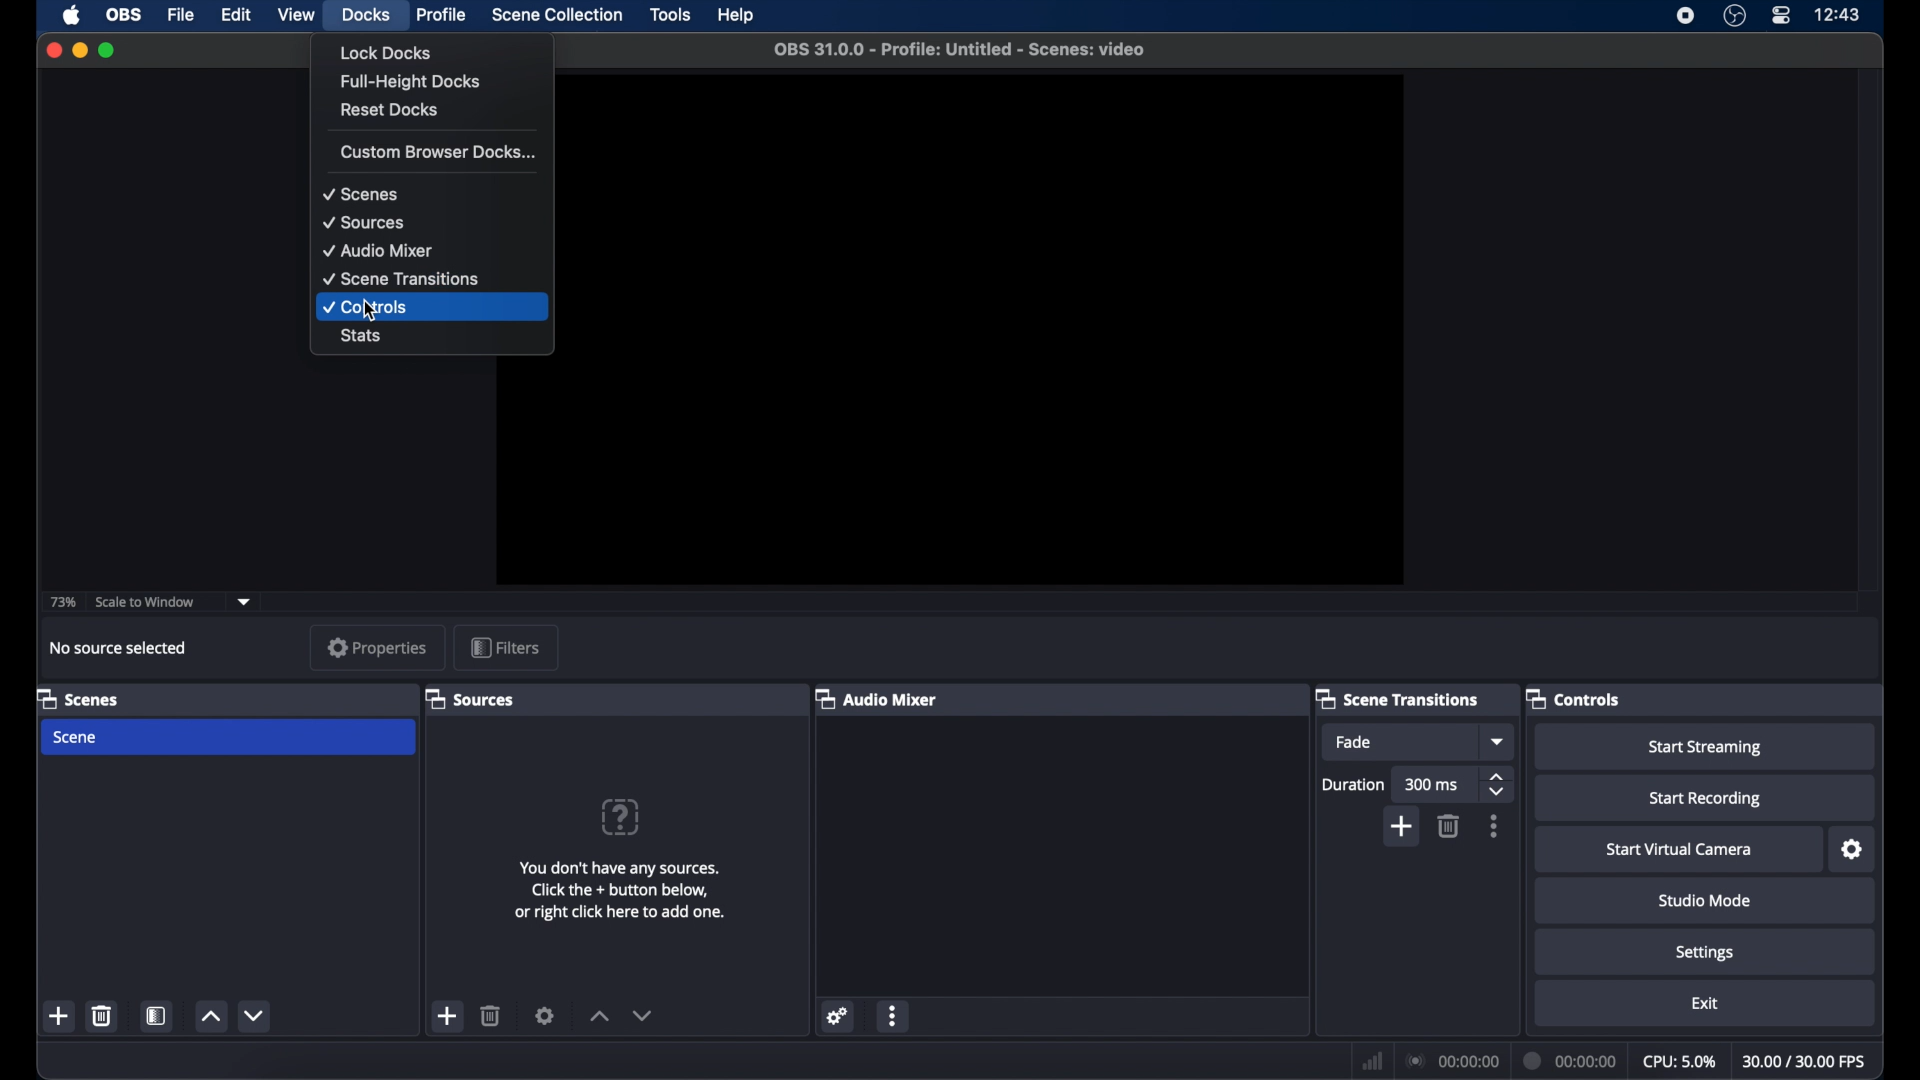 Image resolution: width=1920 pixels, height=1080 pixels. What do you see at coordinates (364, 222) in the screenshot?
I see `sources` at bounding box center [364, 222].